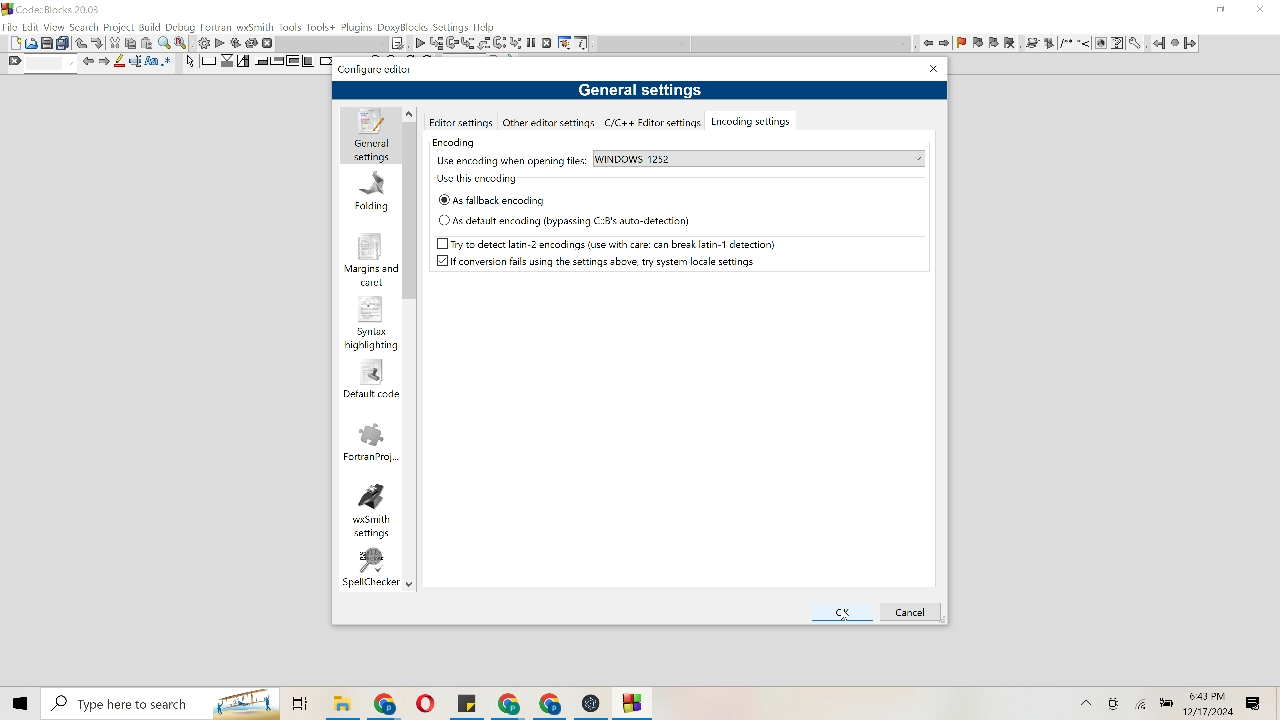 Image resolution: width=1280 pixels, height=720 pixels. I want to click on As fallback encoding, so click(492, 200).